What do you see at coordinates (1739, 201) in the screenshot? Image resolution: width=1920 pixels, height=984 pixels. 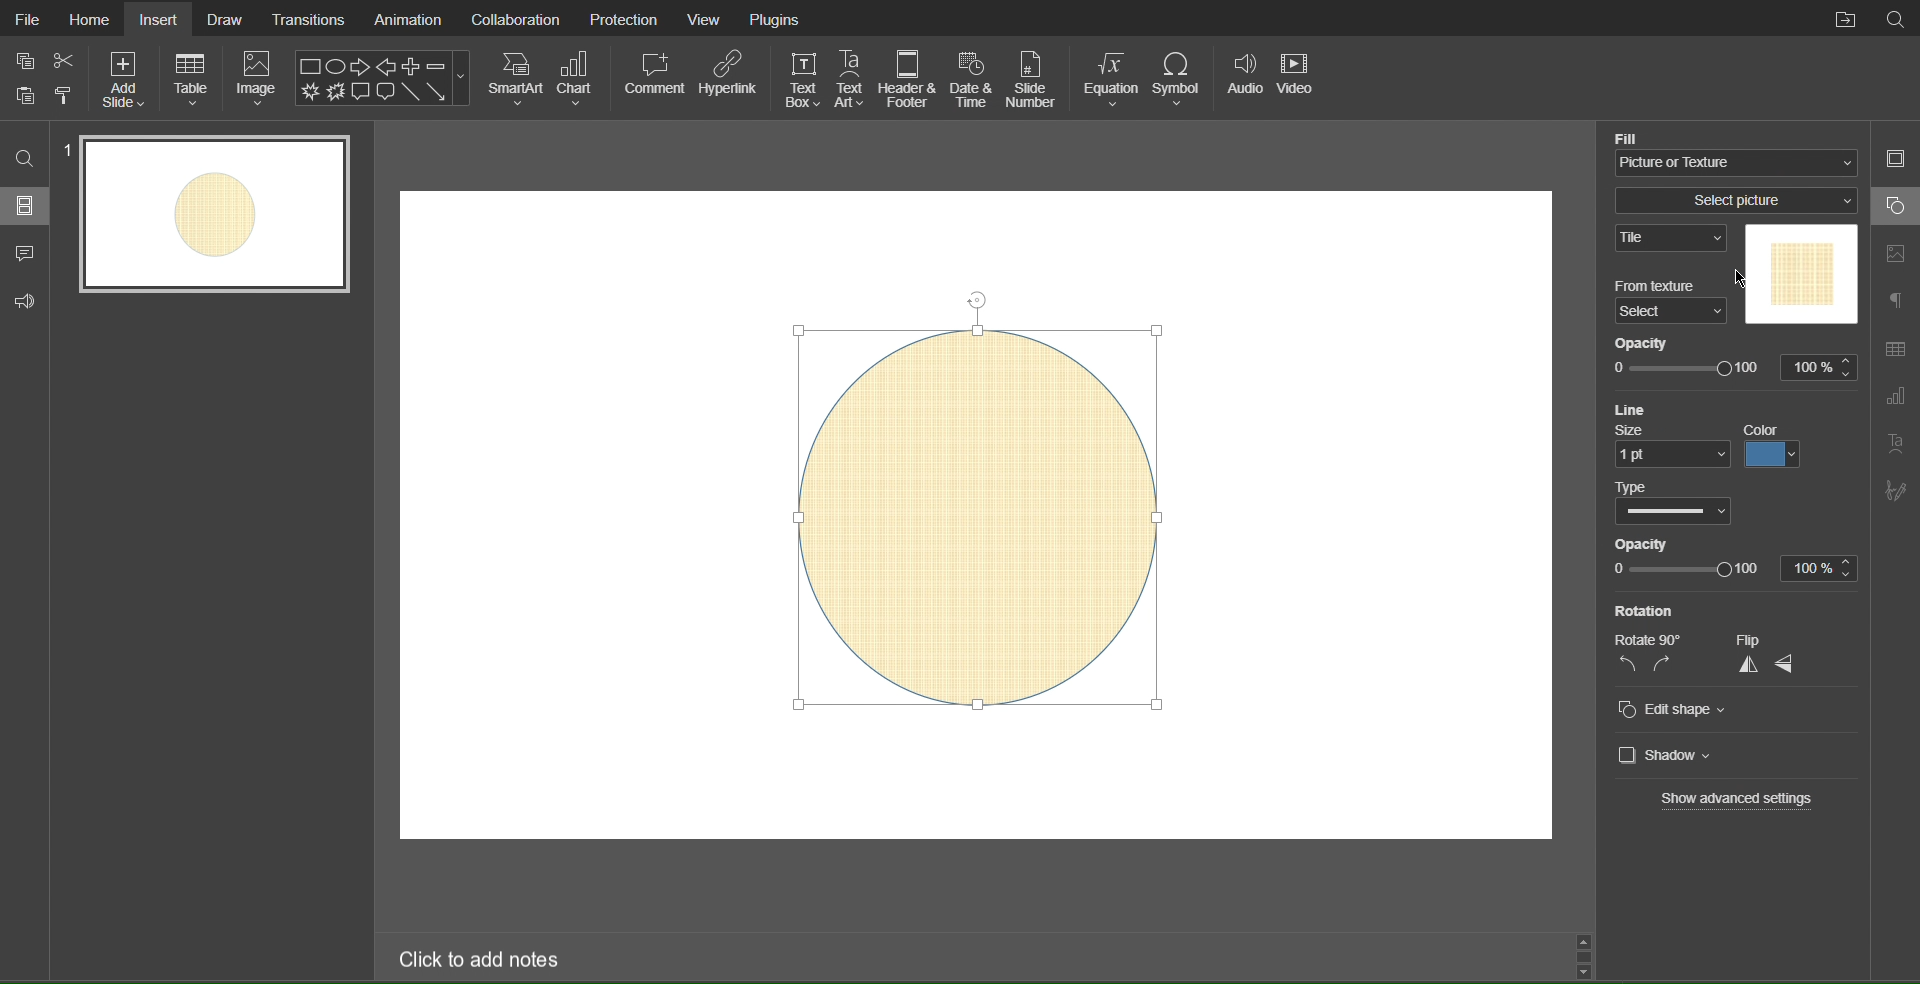 I see `Select Picture` at bounding box center [1739, 201].